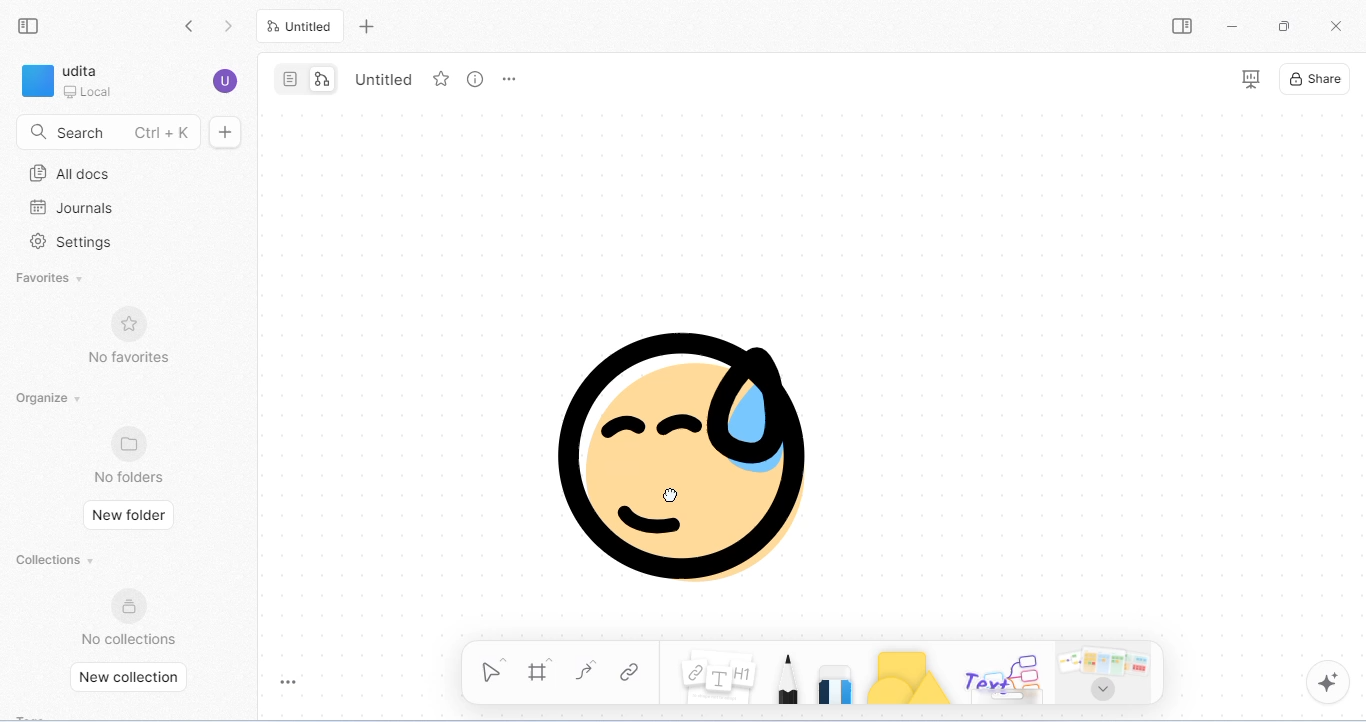  I want to click on collapse side bar, so click(30, 25).